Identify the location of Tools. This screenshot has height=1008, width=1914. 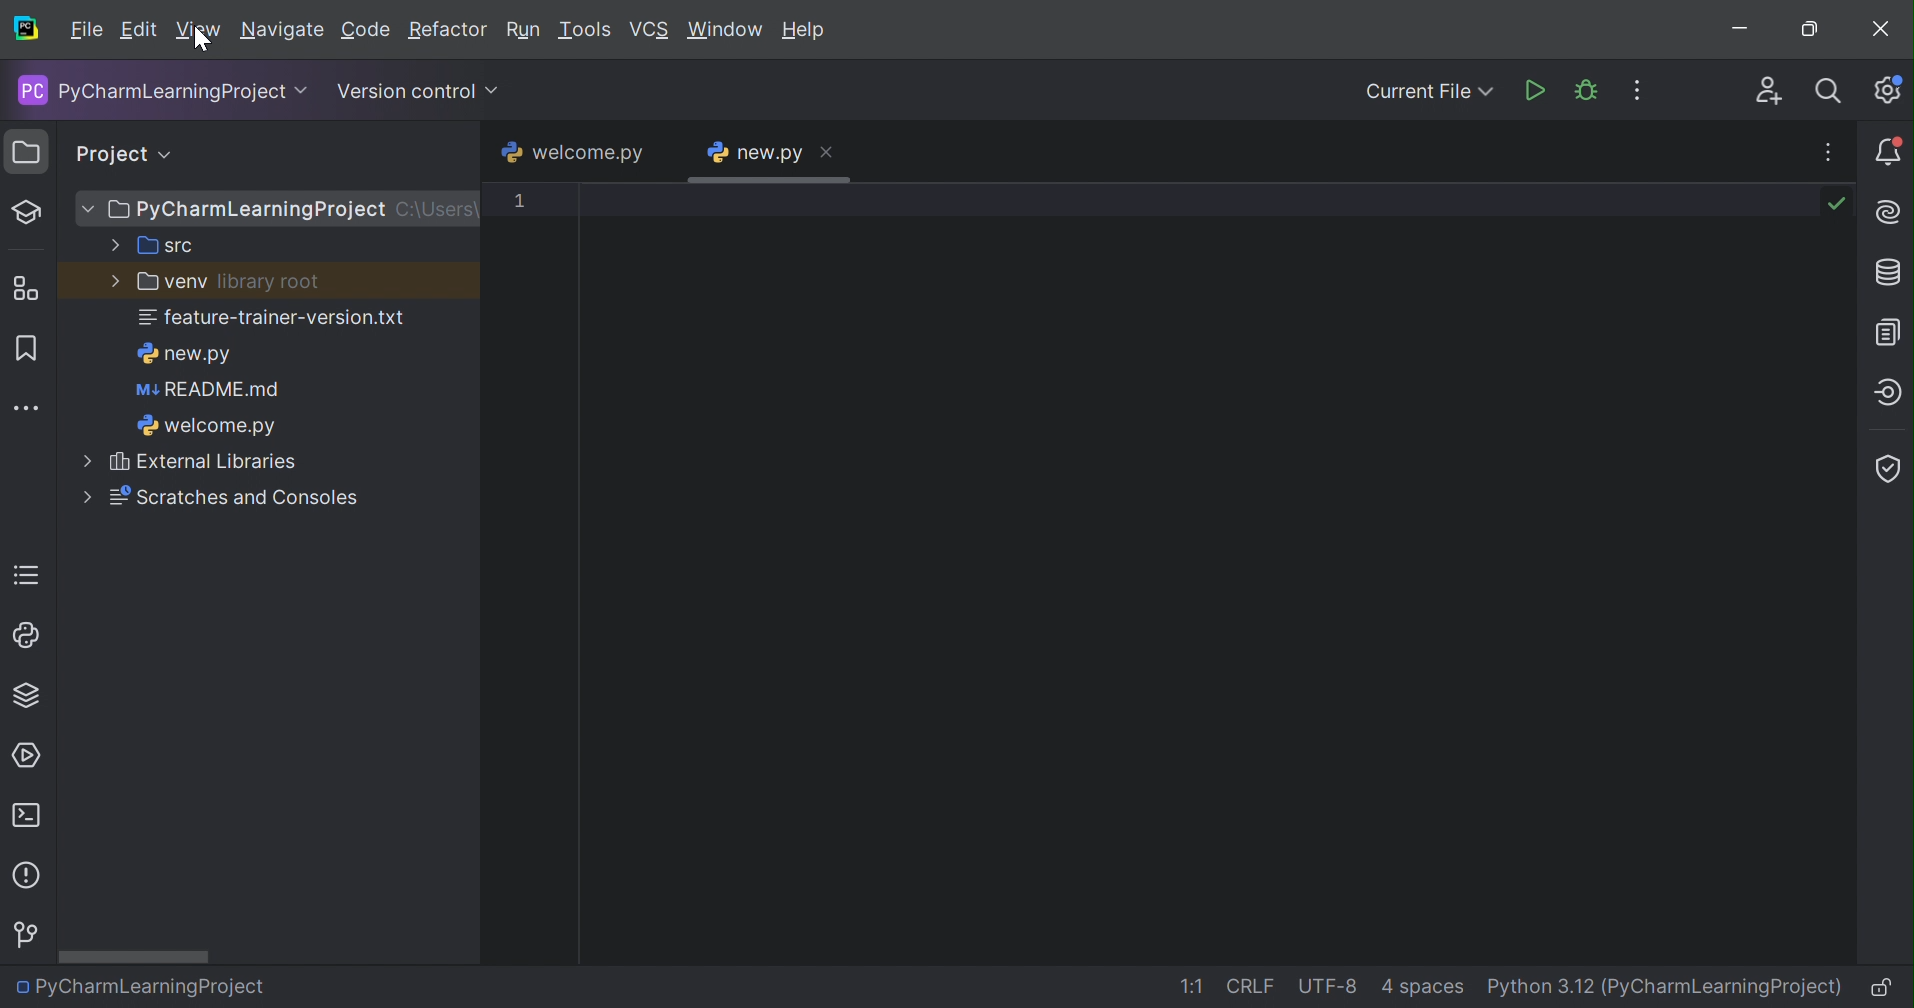
(586, 30).